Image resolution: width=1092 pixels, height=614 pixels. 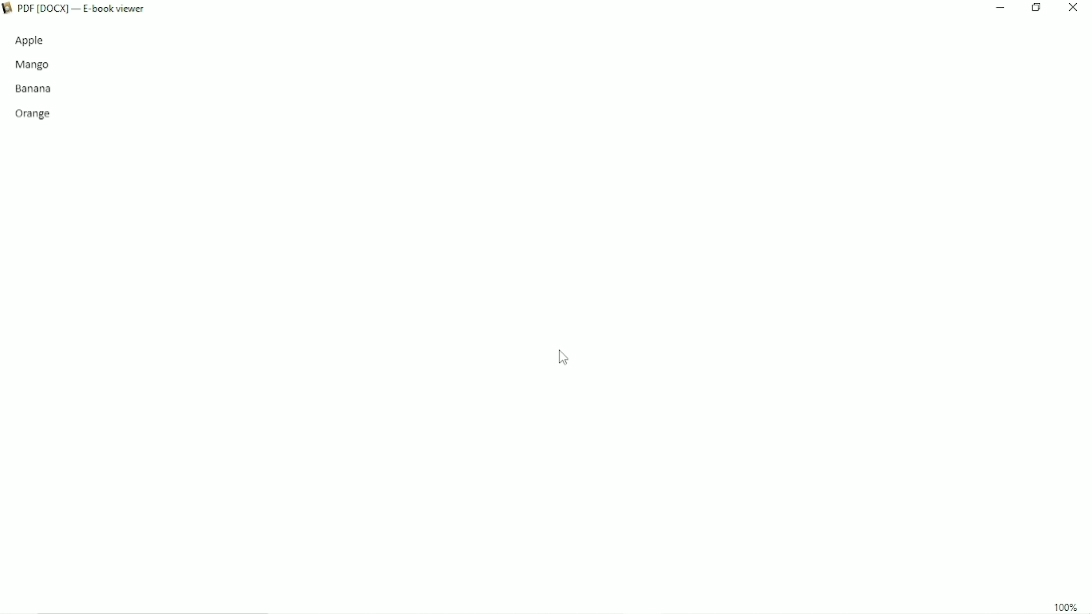 What do you see at coordinates (1067, 605) in the screenshot?
I see `100%` at bounding box center [1067, 605].